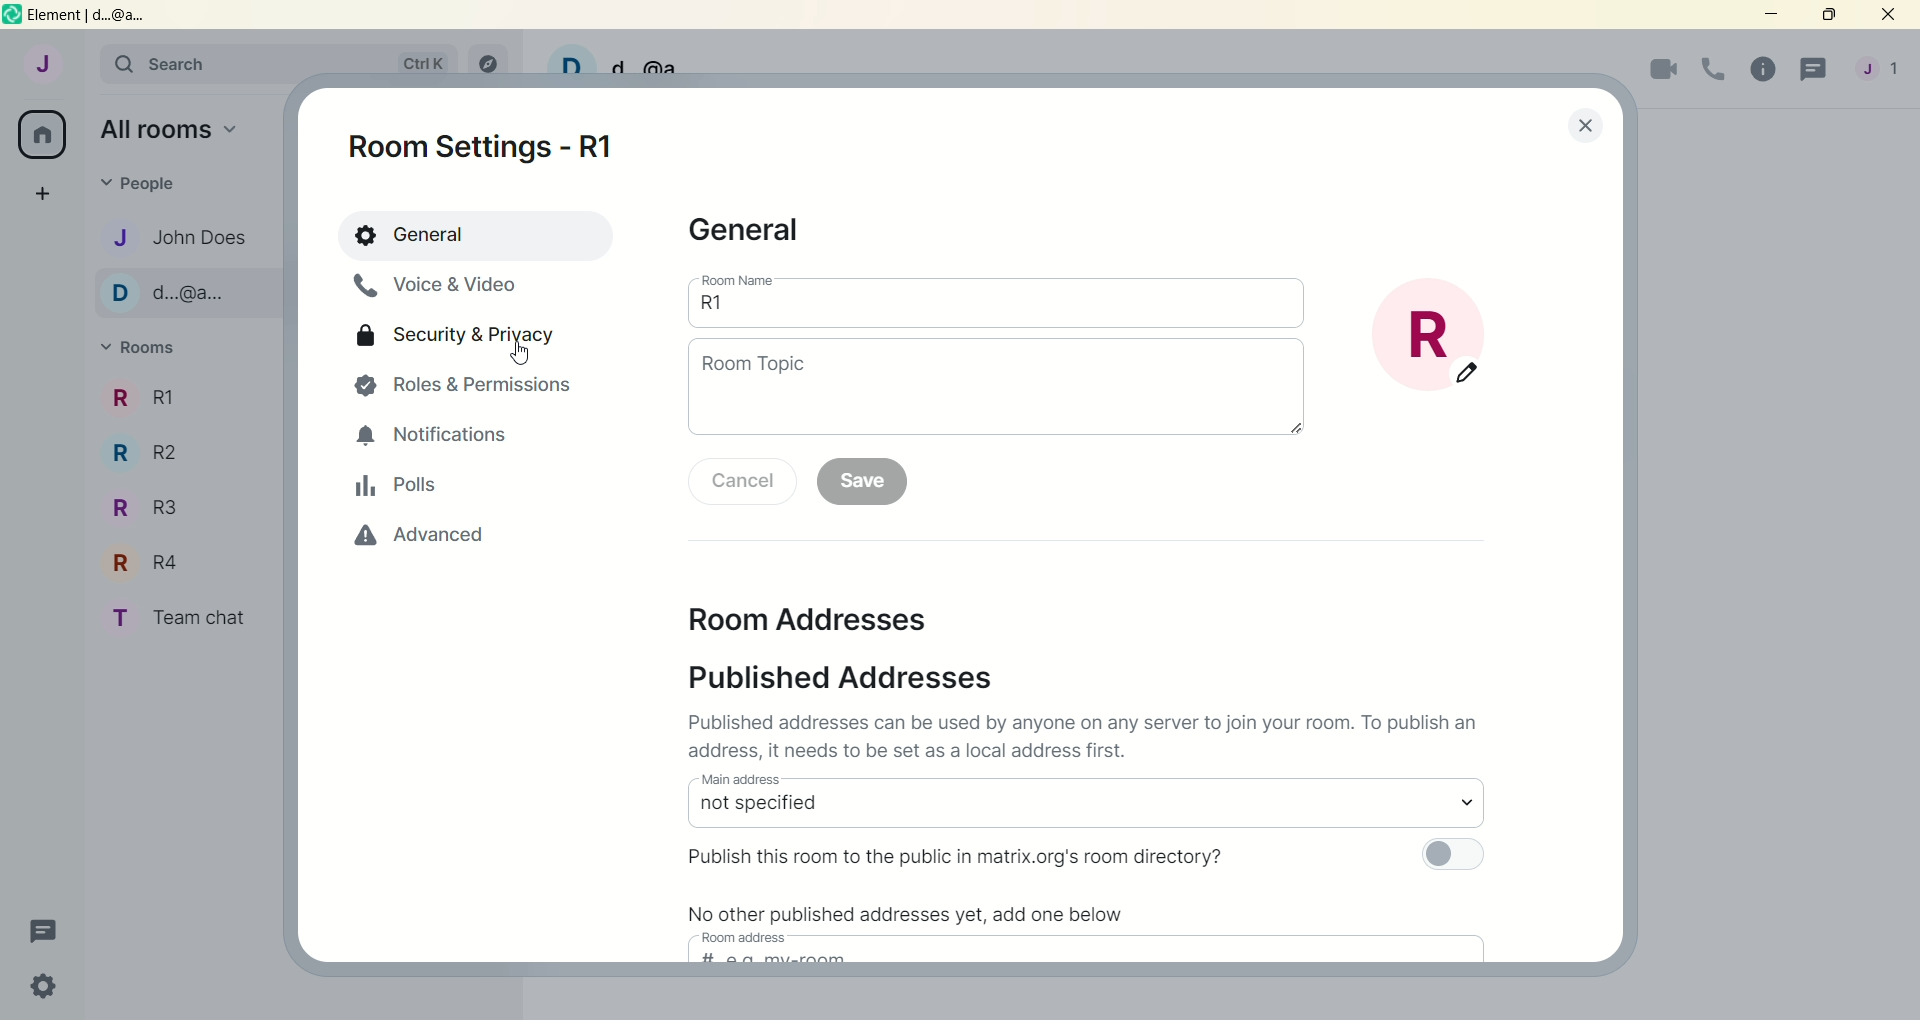 Image resolution: width=1920 pixels, height=1020 pixels. What do you see at coordinates (1827, 16) in the screenshot?
I see `maximize` at bounding box center [1827, 16].